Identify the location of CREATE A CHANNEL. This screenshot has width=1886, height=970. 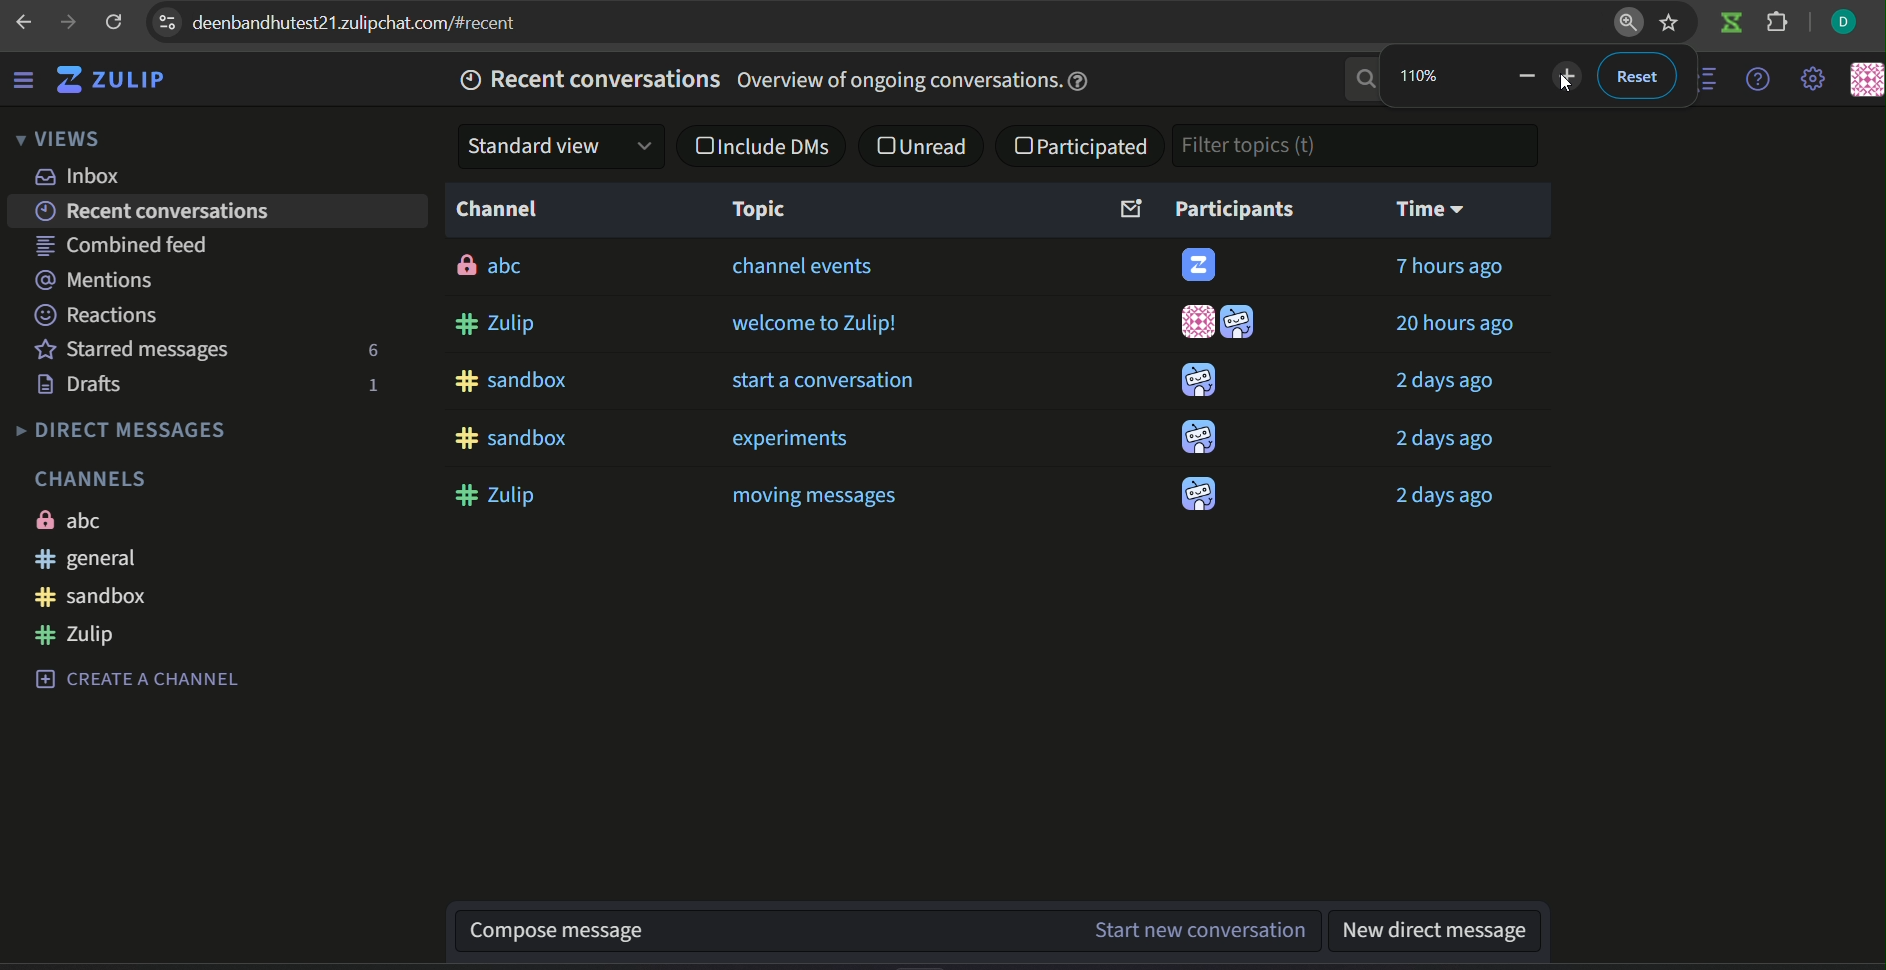
(137, 679).